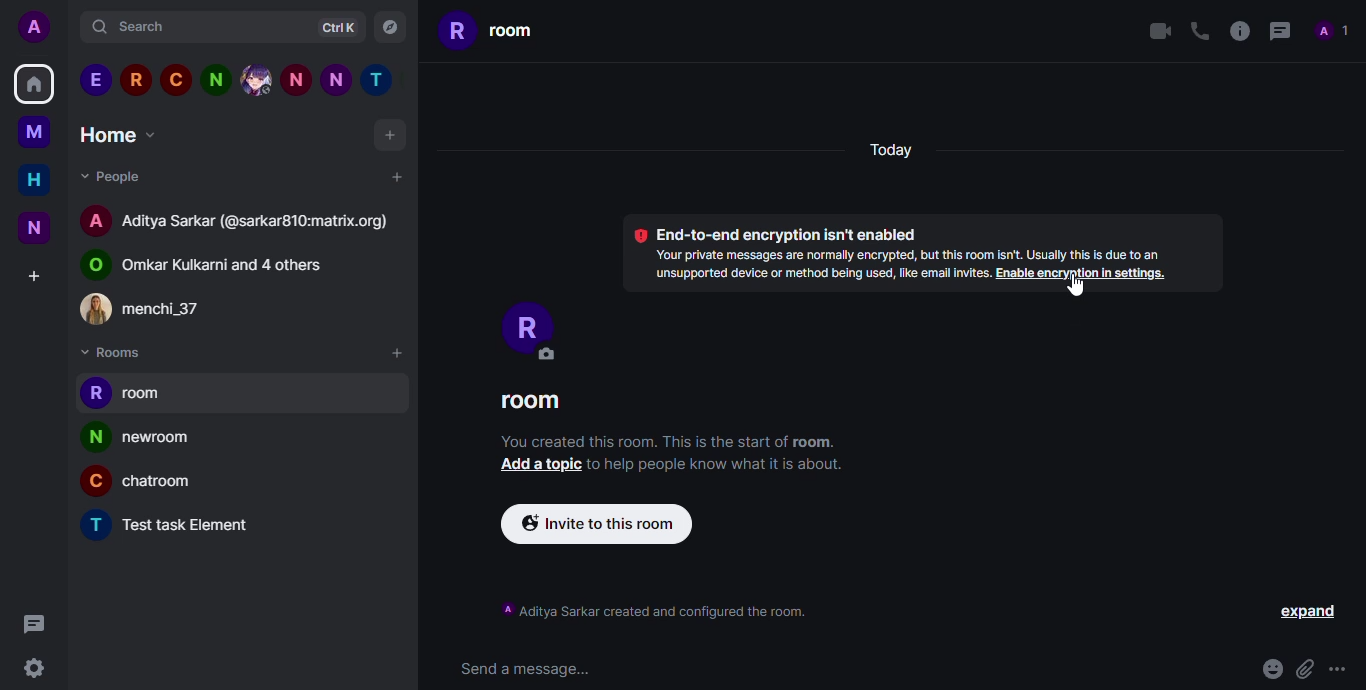 The height and width of the screenshot is (690, 1366). What do you see at coordinates (34, 83) in the screenshot?
I see `home` at bounding box center [34, 83].